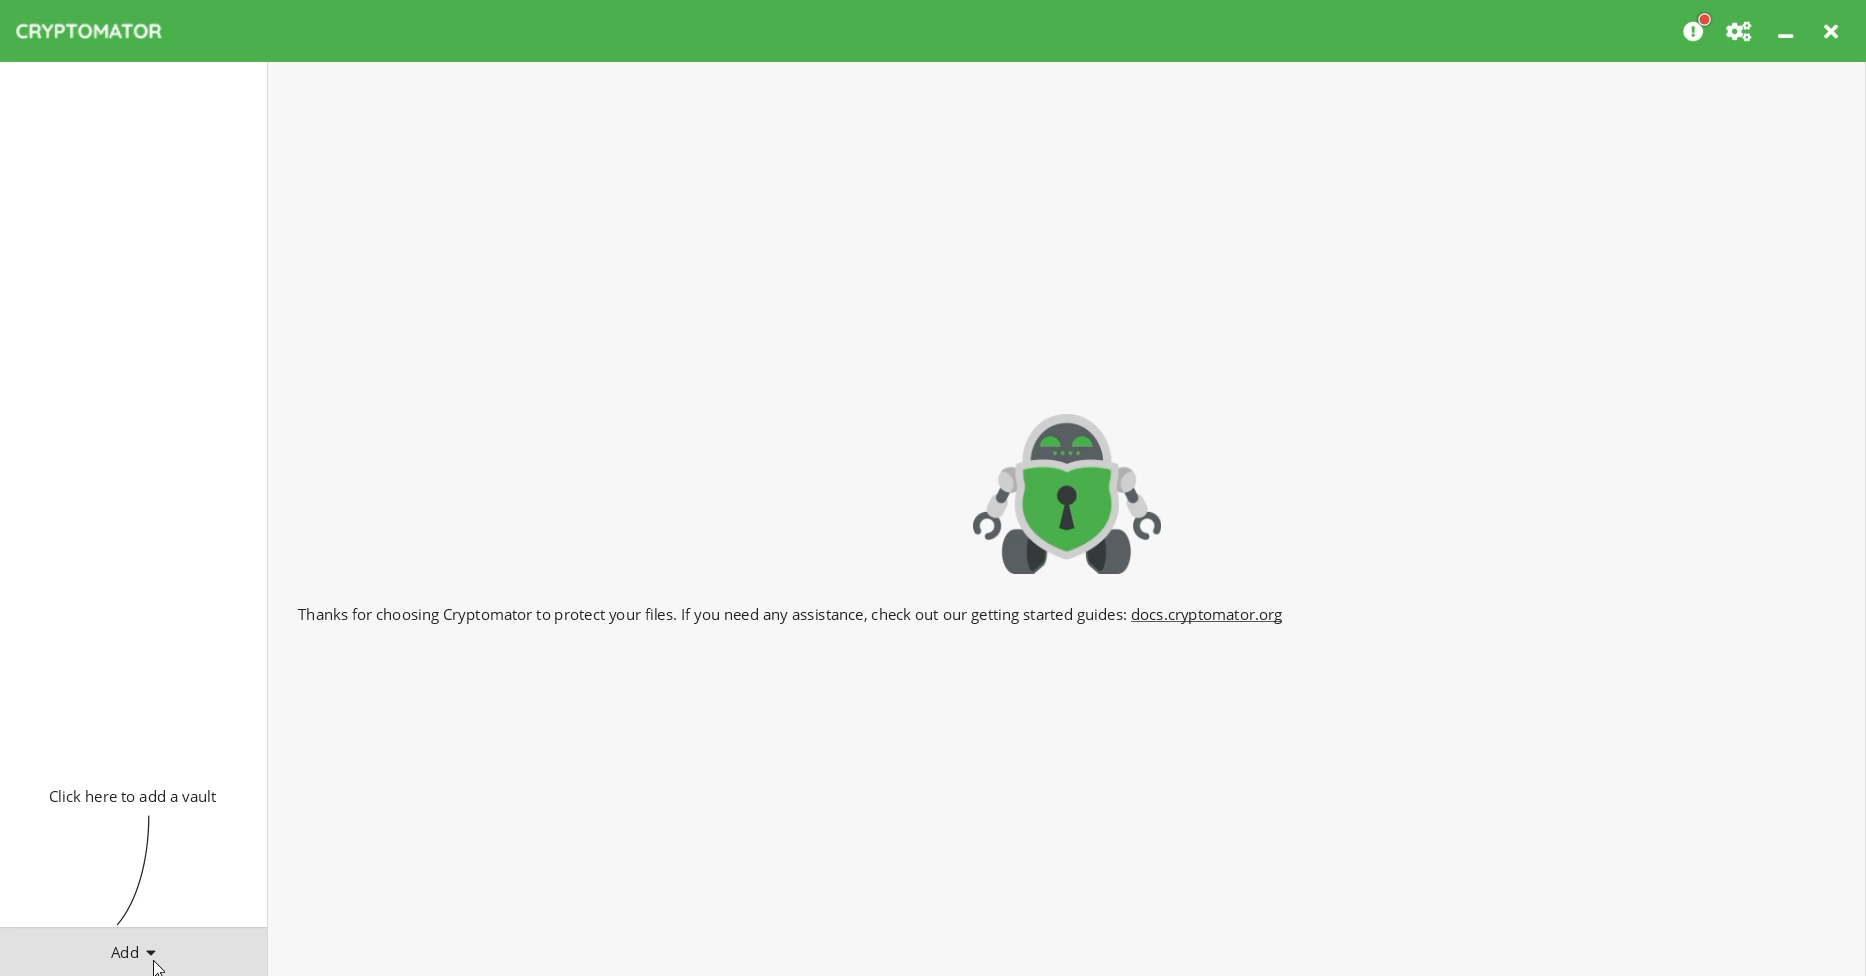 This screenshot has height=976, width=1866. Describe the element at coordinates (1834, 31) in the screenshot. I see `Close` at that location.